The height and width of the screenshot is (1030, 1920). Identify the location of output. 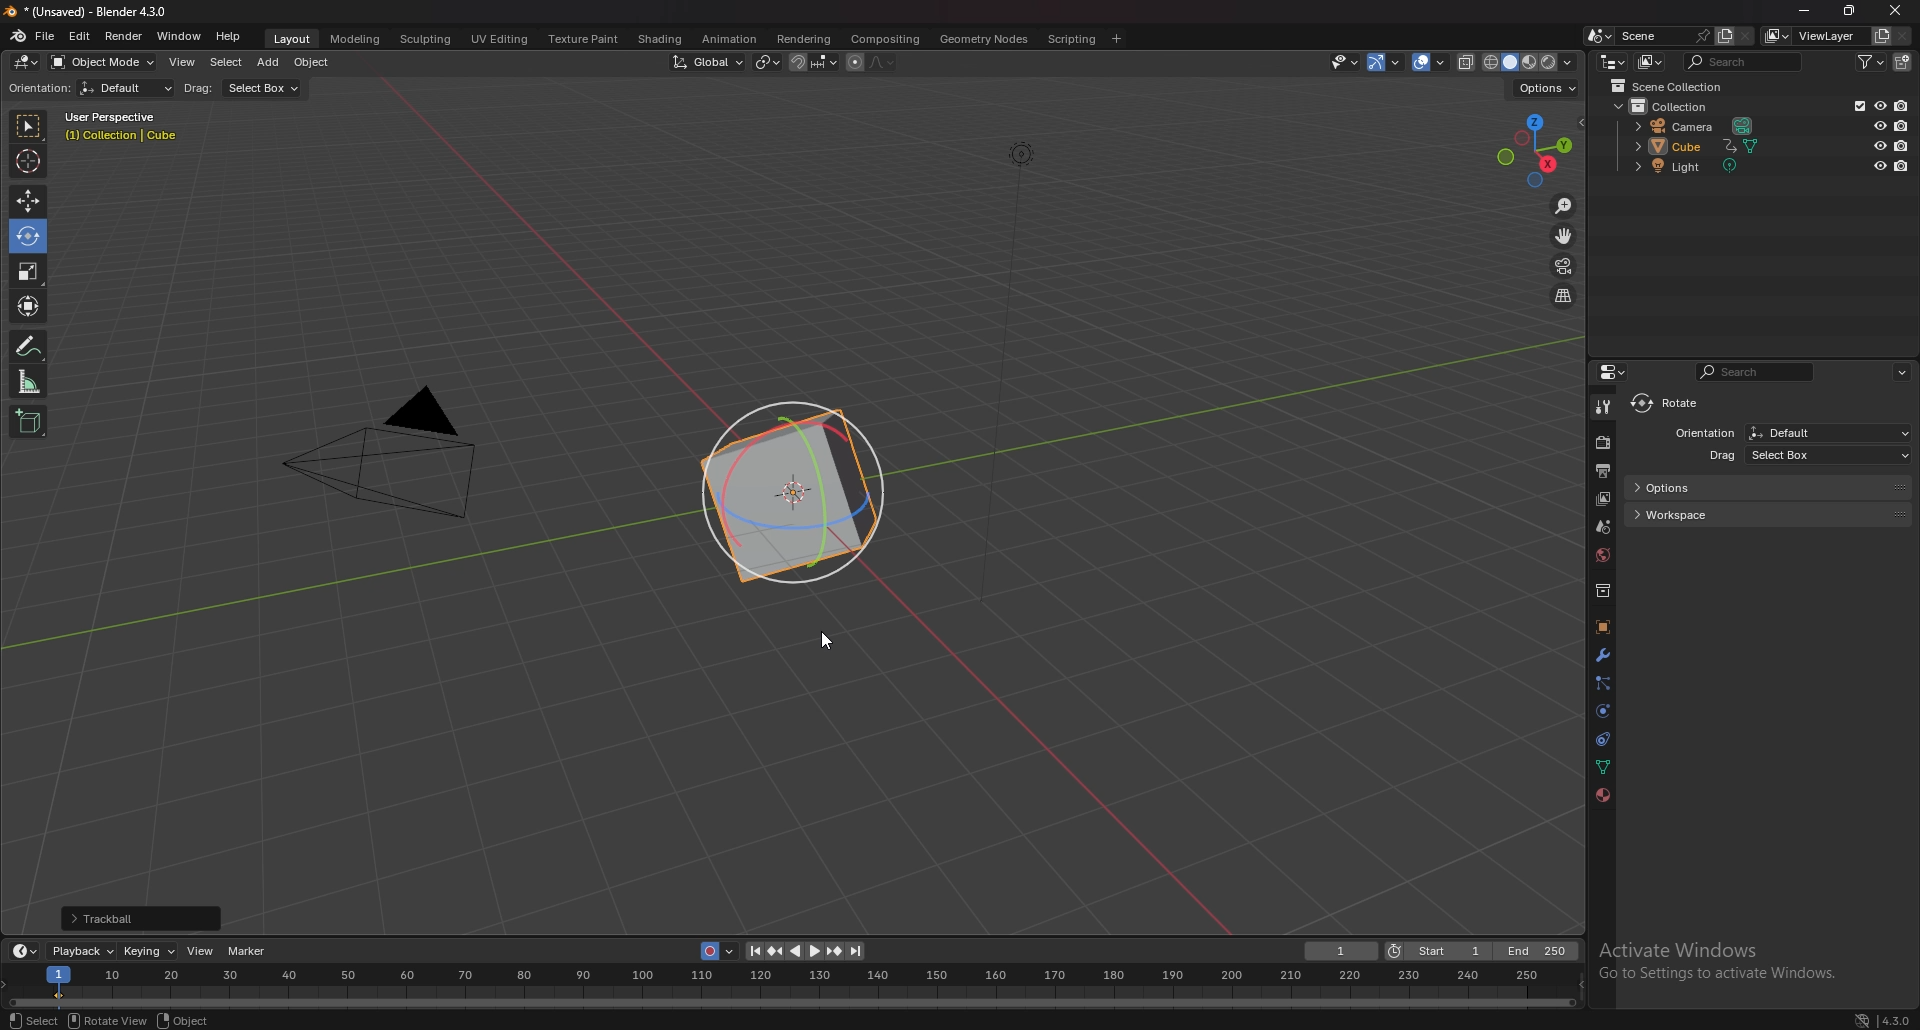
(1602, 470).